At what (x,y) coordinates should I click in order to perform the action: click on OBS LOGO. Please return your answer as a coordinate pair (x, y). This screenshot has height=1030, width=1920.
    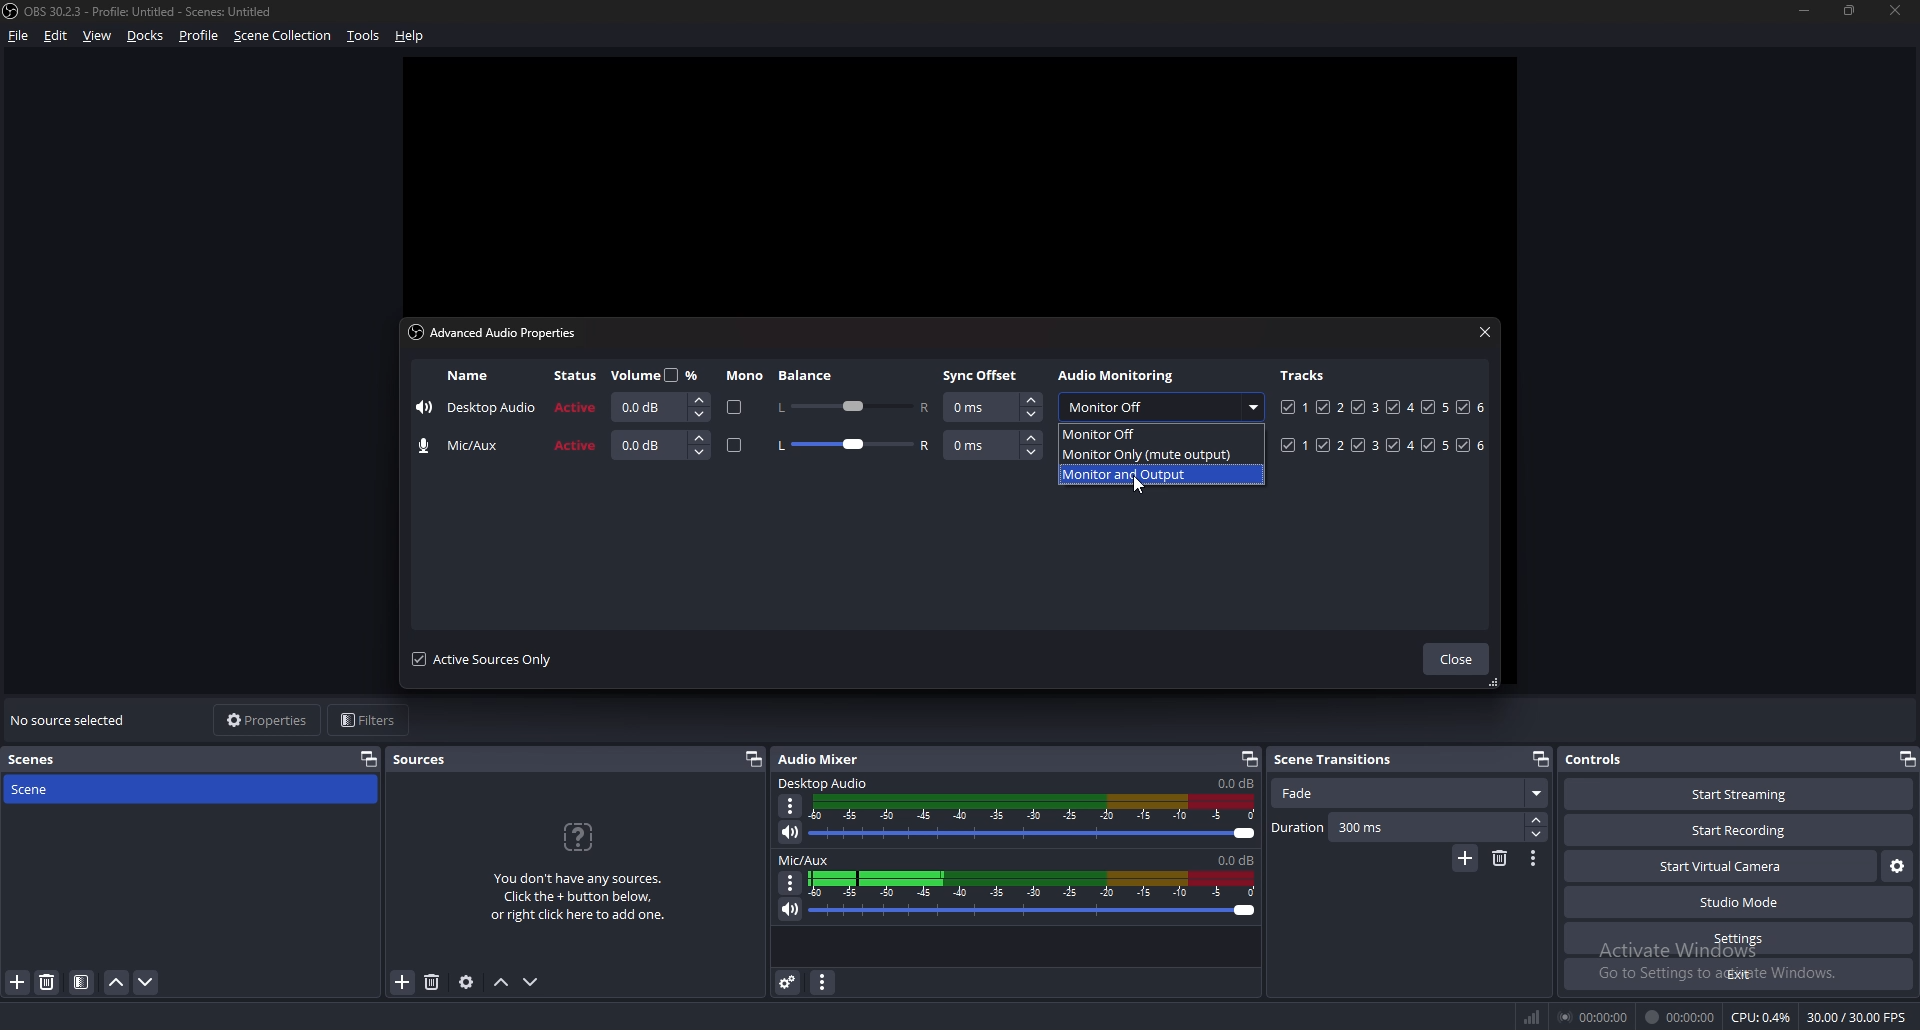
    Looking at the image, I should click on (12, 13).